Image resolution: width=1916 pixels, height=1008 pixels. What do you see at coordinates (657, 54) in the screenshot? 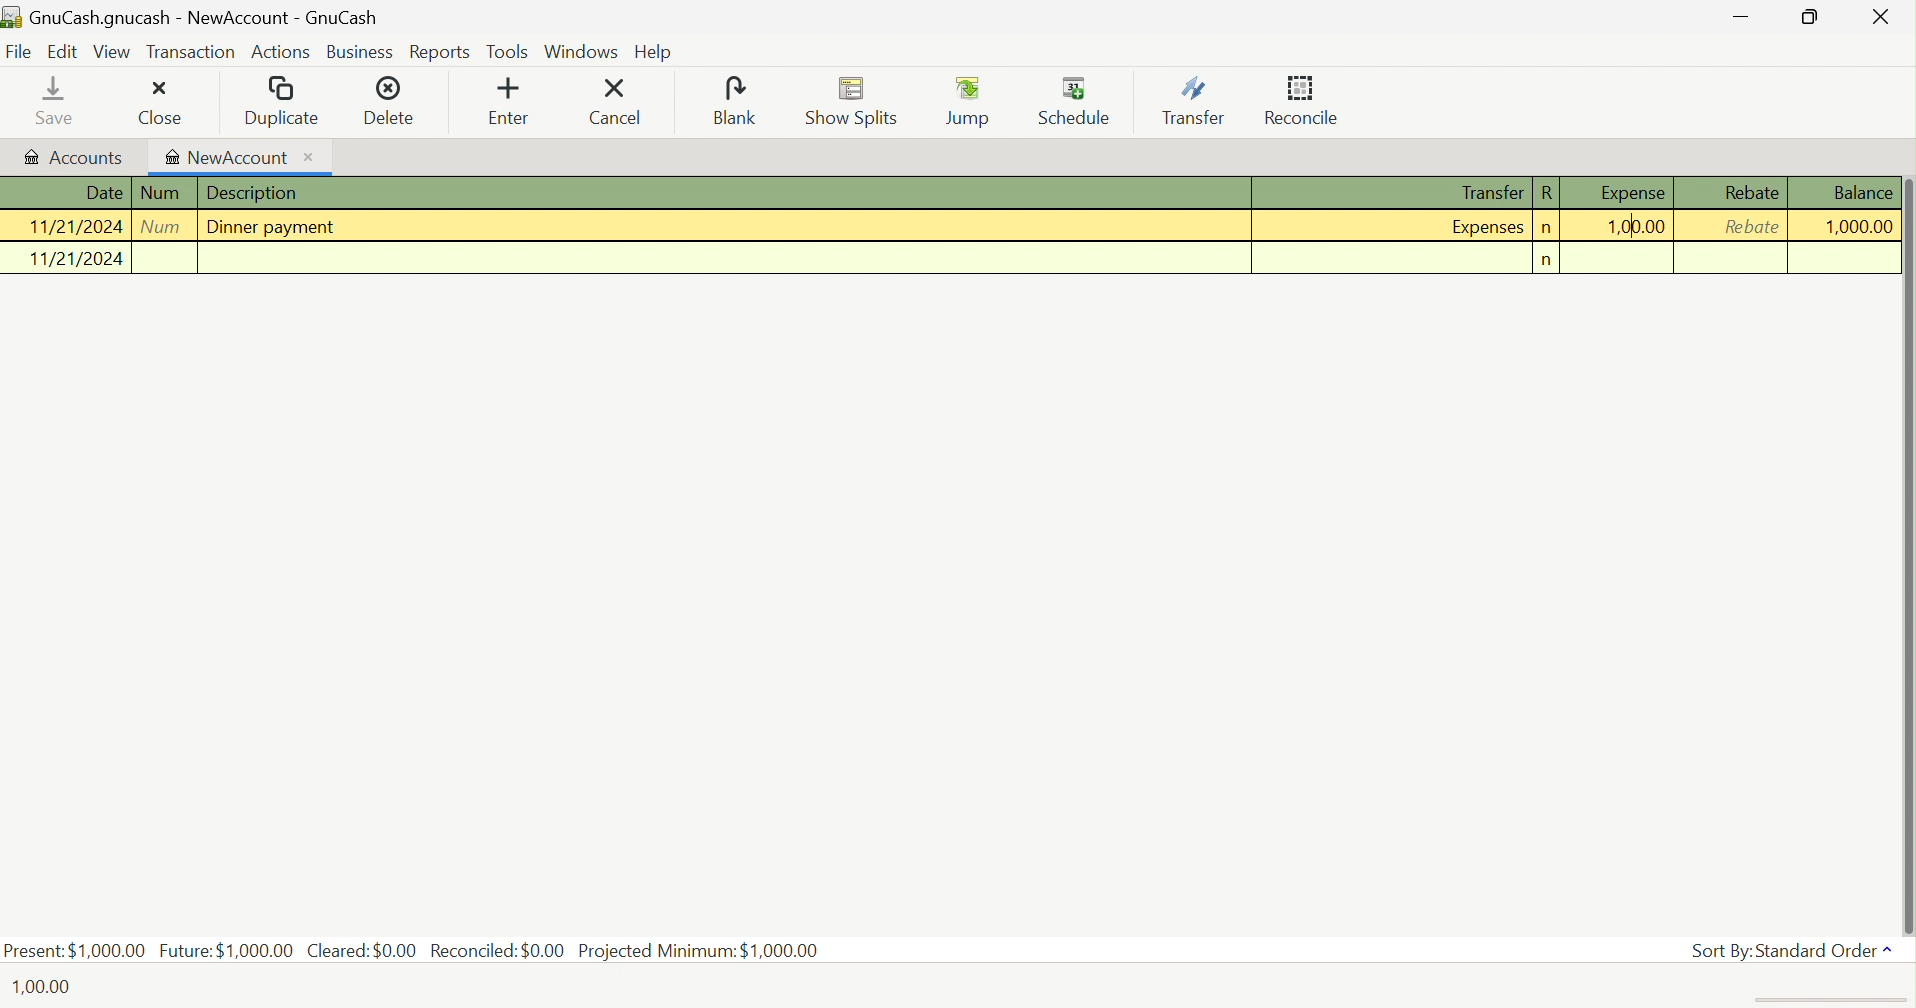
I see `Help` at bounding box center [657, 54].